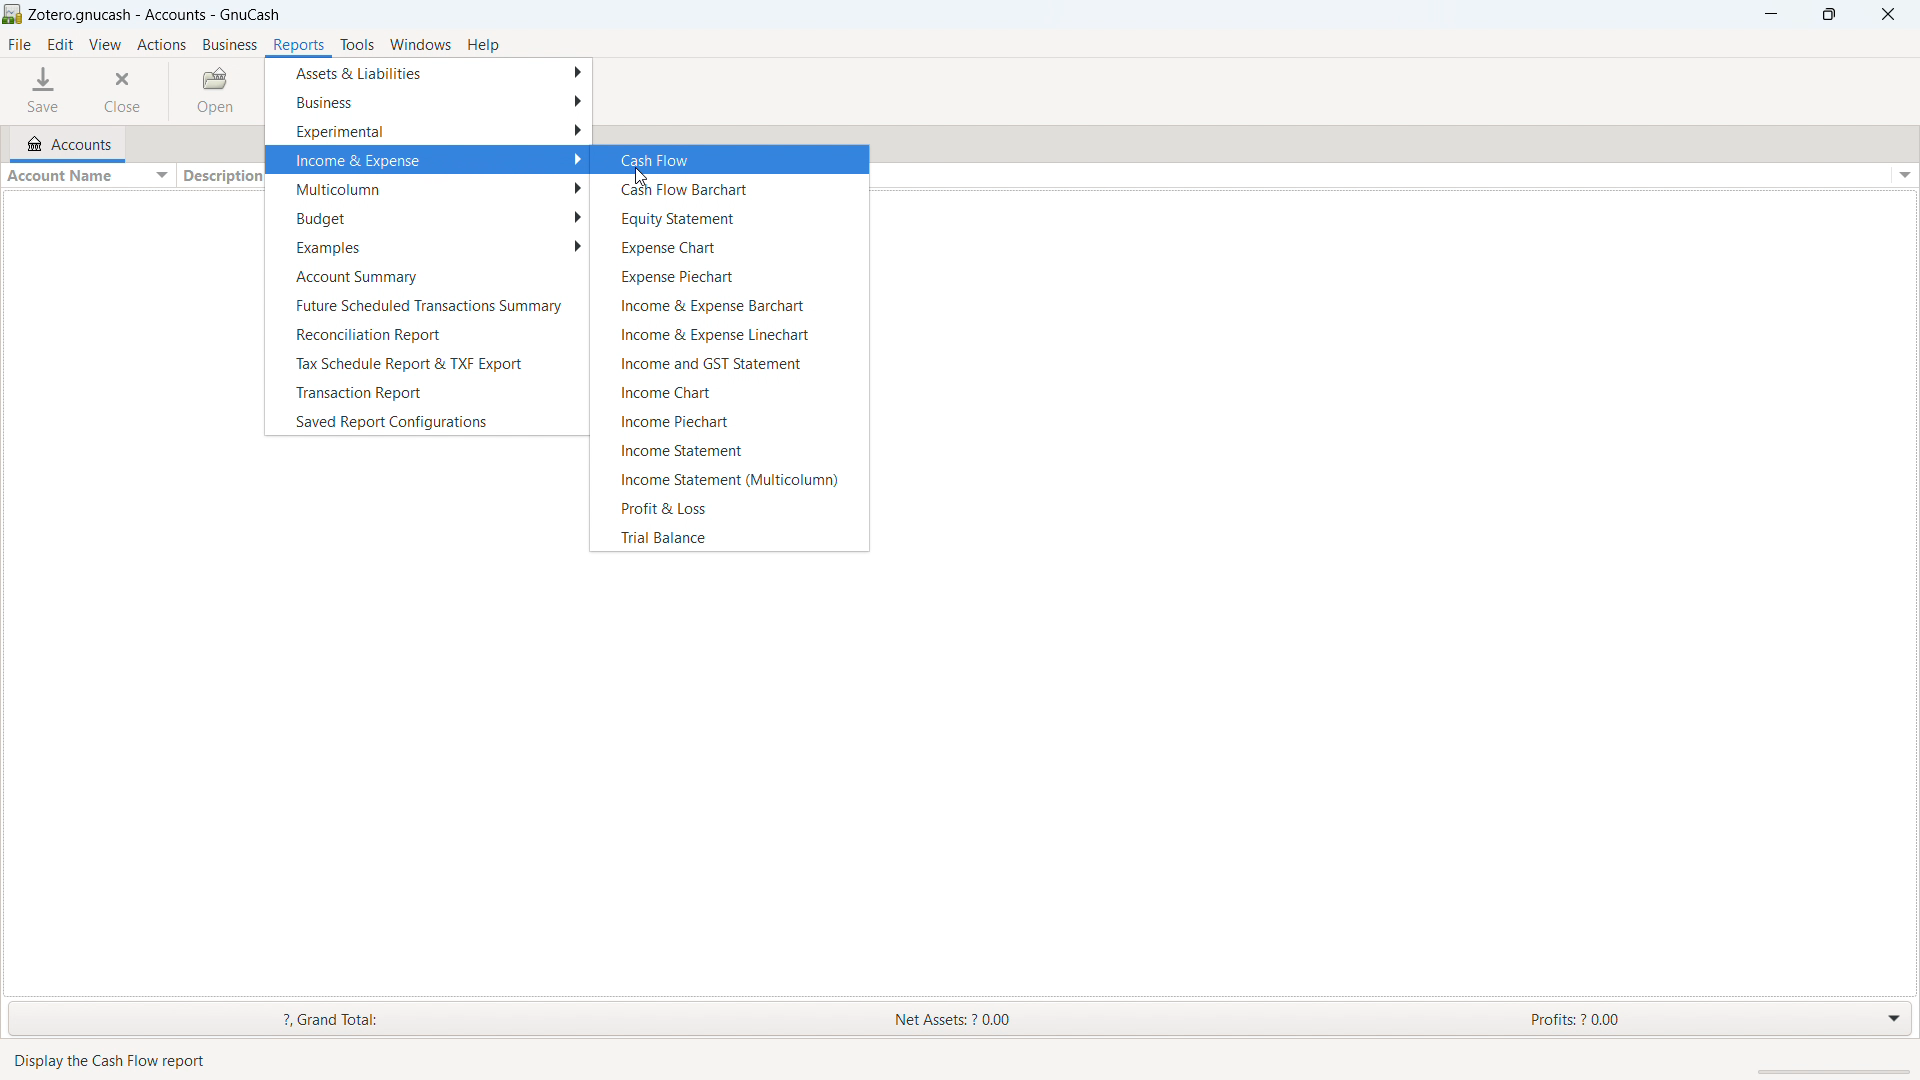 This screenshot has height=1080, width=1920. I want to click on sort by description, so click(220, 177).